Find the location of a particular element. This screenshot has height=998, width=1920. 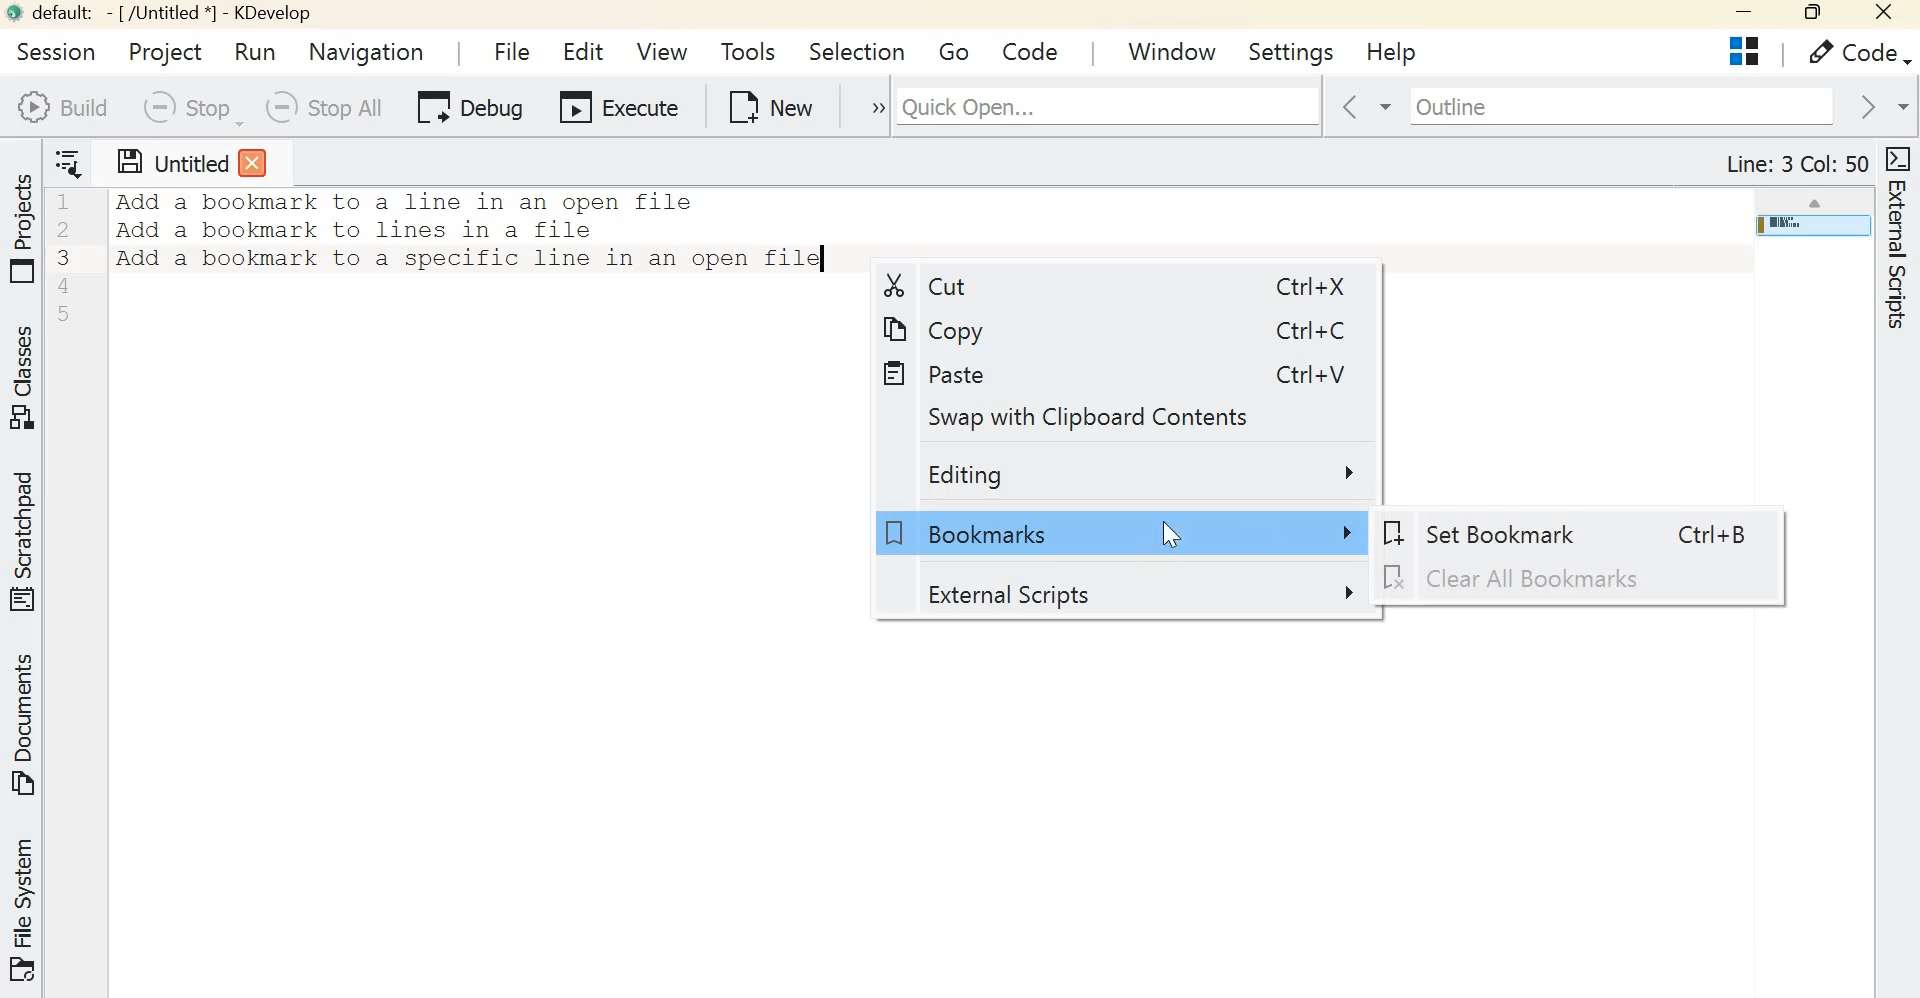

Ctrl+B is located at coordinates (1704, 533).